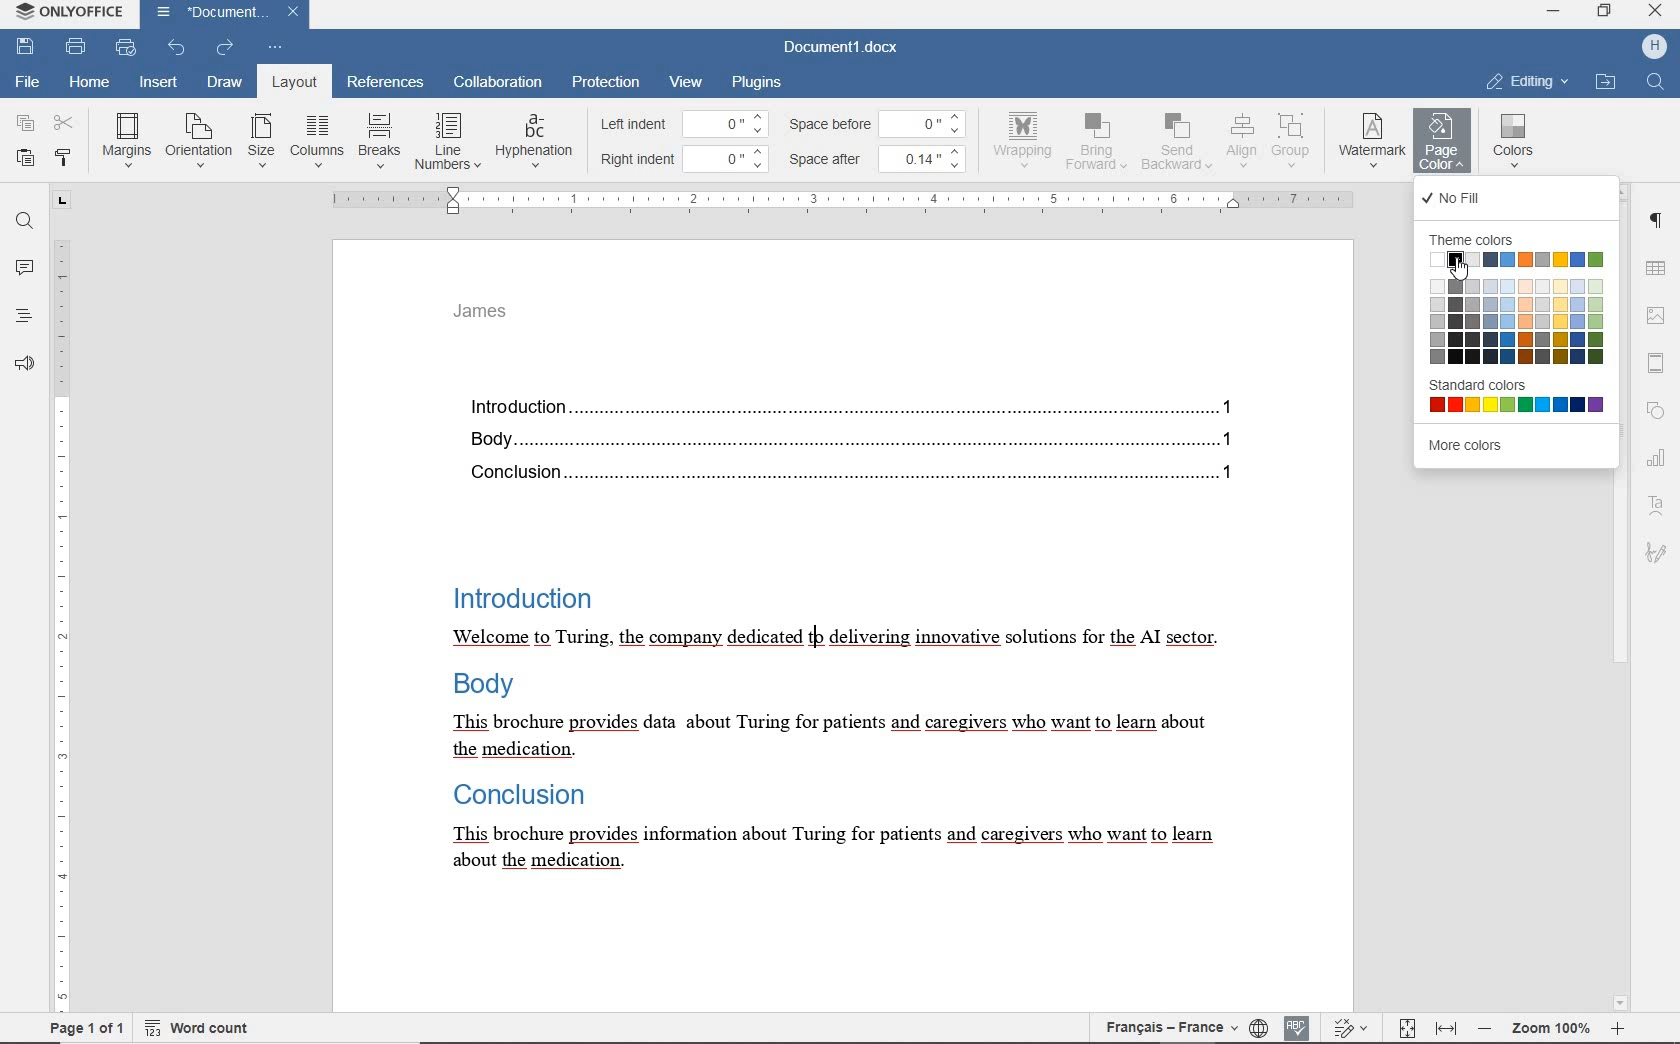  What do you see at coordinates (1296, 142) in the screenshot?
I see `group` at bounding box center [1296, 142].